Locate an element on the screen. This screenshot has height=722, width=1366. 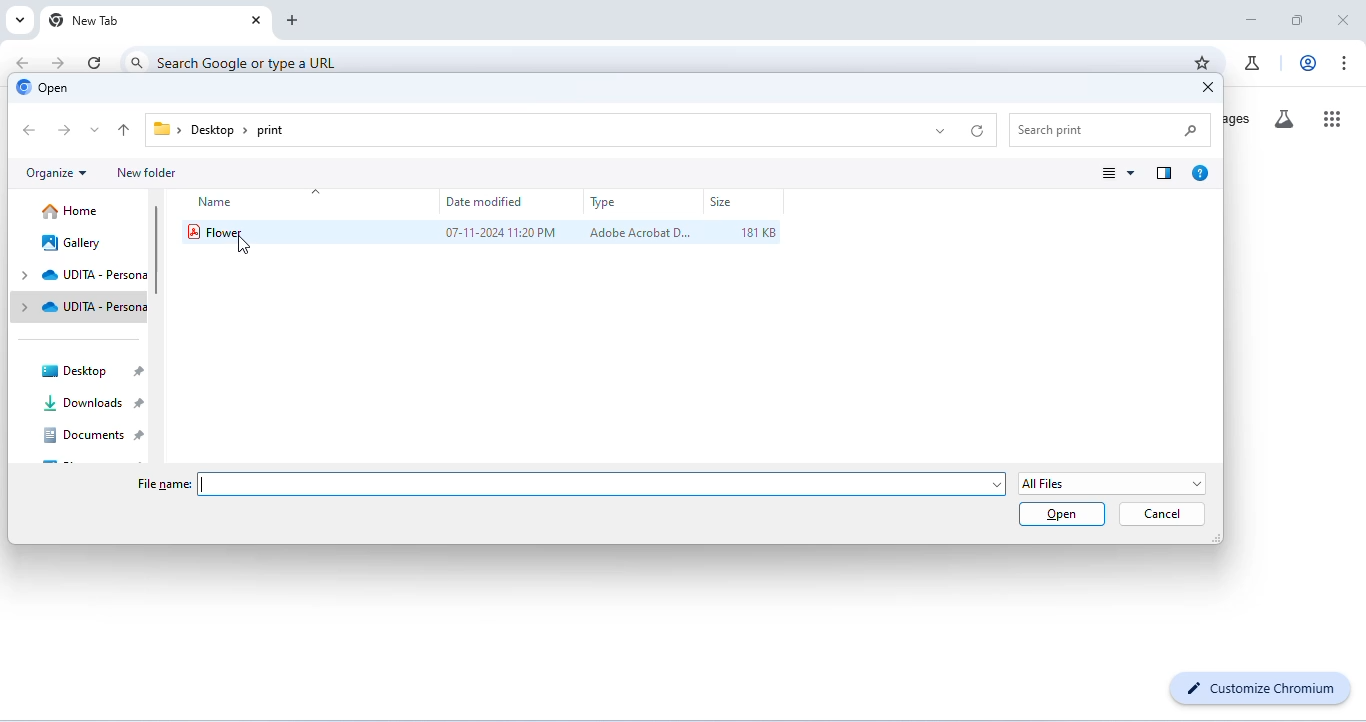
get help is located at coordinates (1201, 173).